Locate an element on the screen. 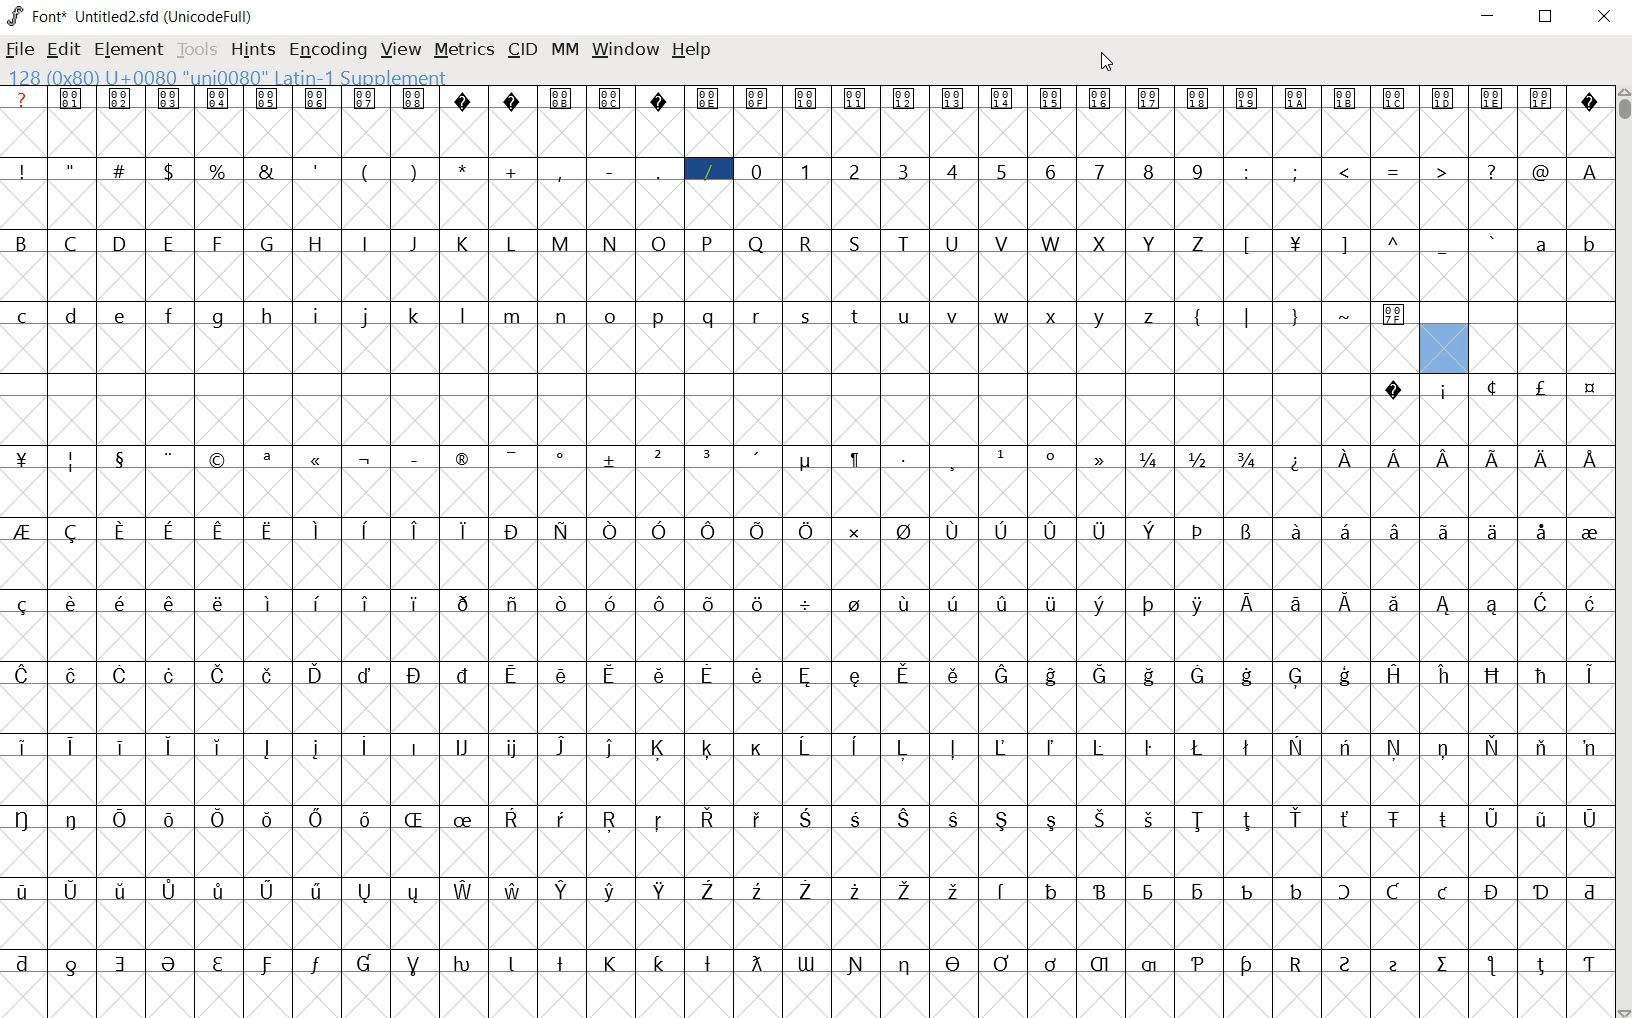 This screenshot has height=1018, width=1632. glyph is located at coordinates (610, 172).